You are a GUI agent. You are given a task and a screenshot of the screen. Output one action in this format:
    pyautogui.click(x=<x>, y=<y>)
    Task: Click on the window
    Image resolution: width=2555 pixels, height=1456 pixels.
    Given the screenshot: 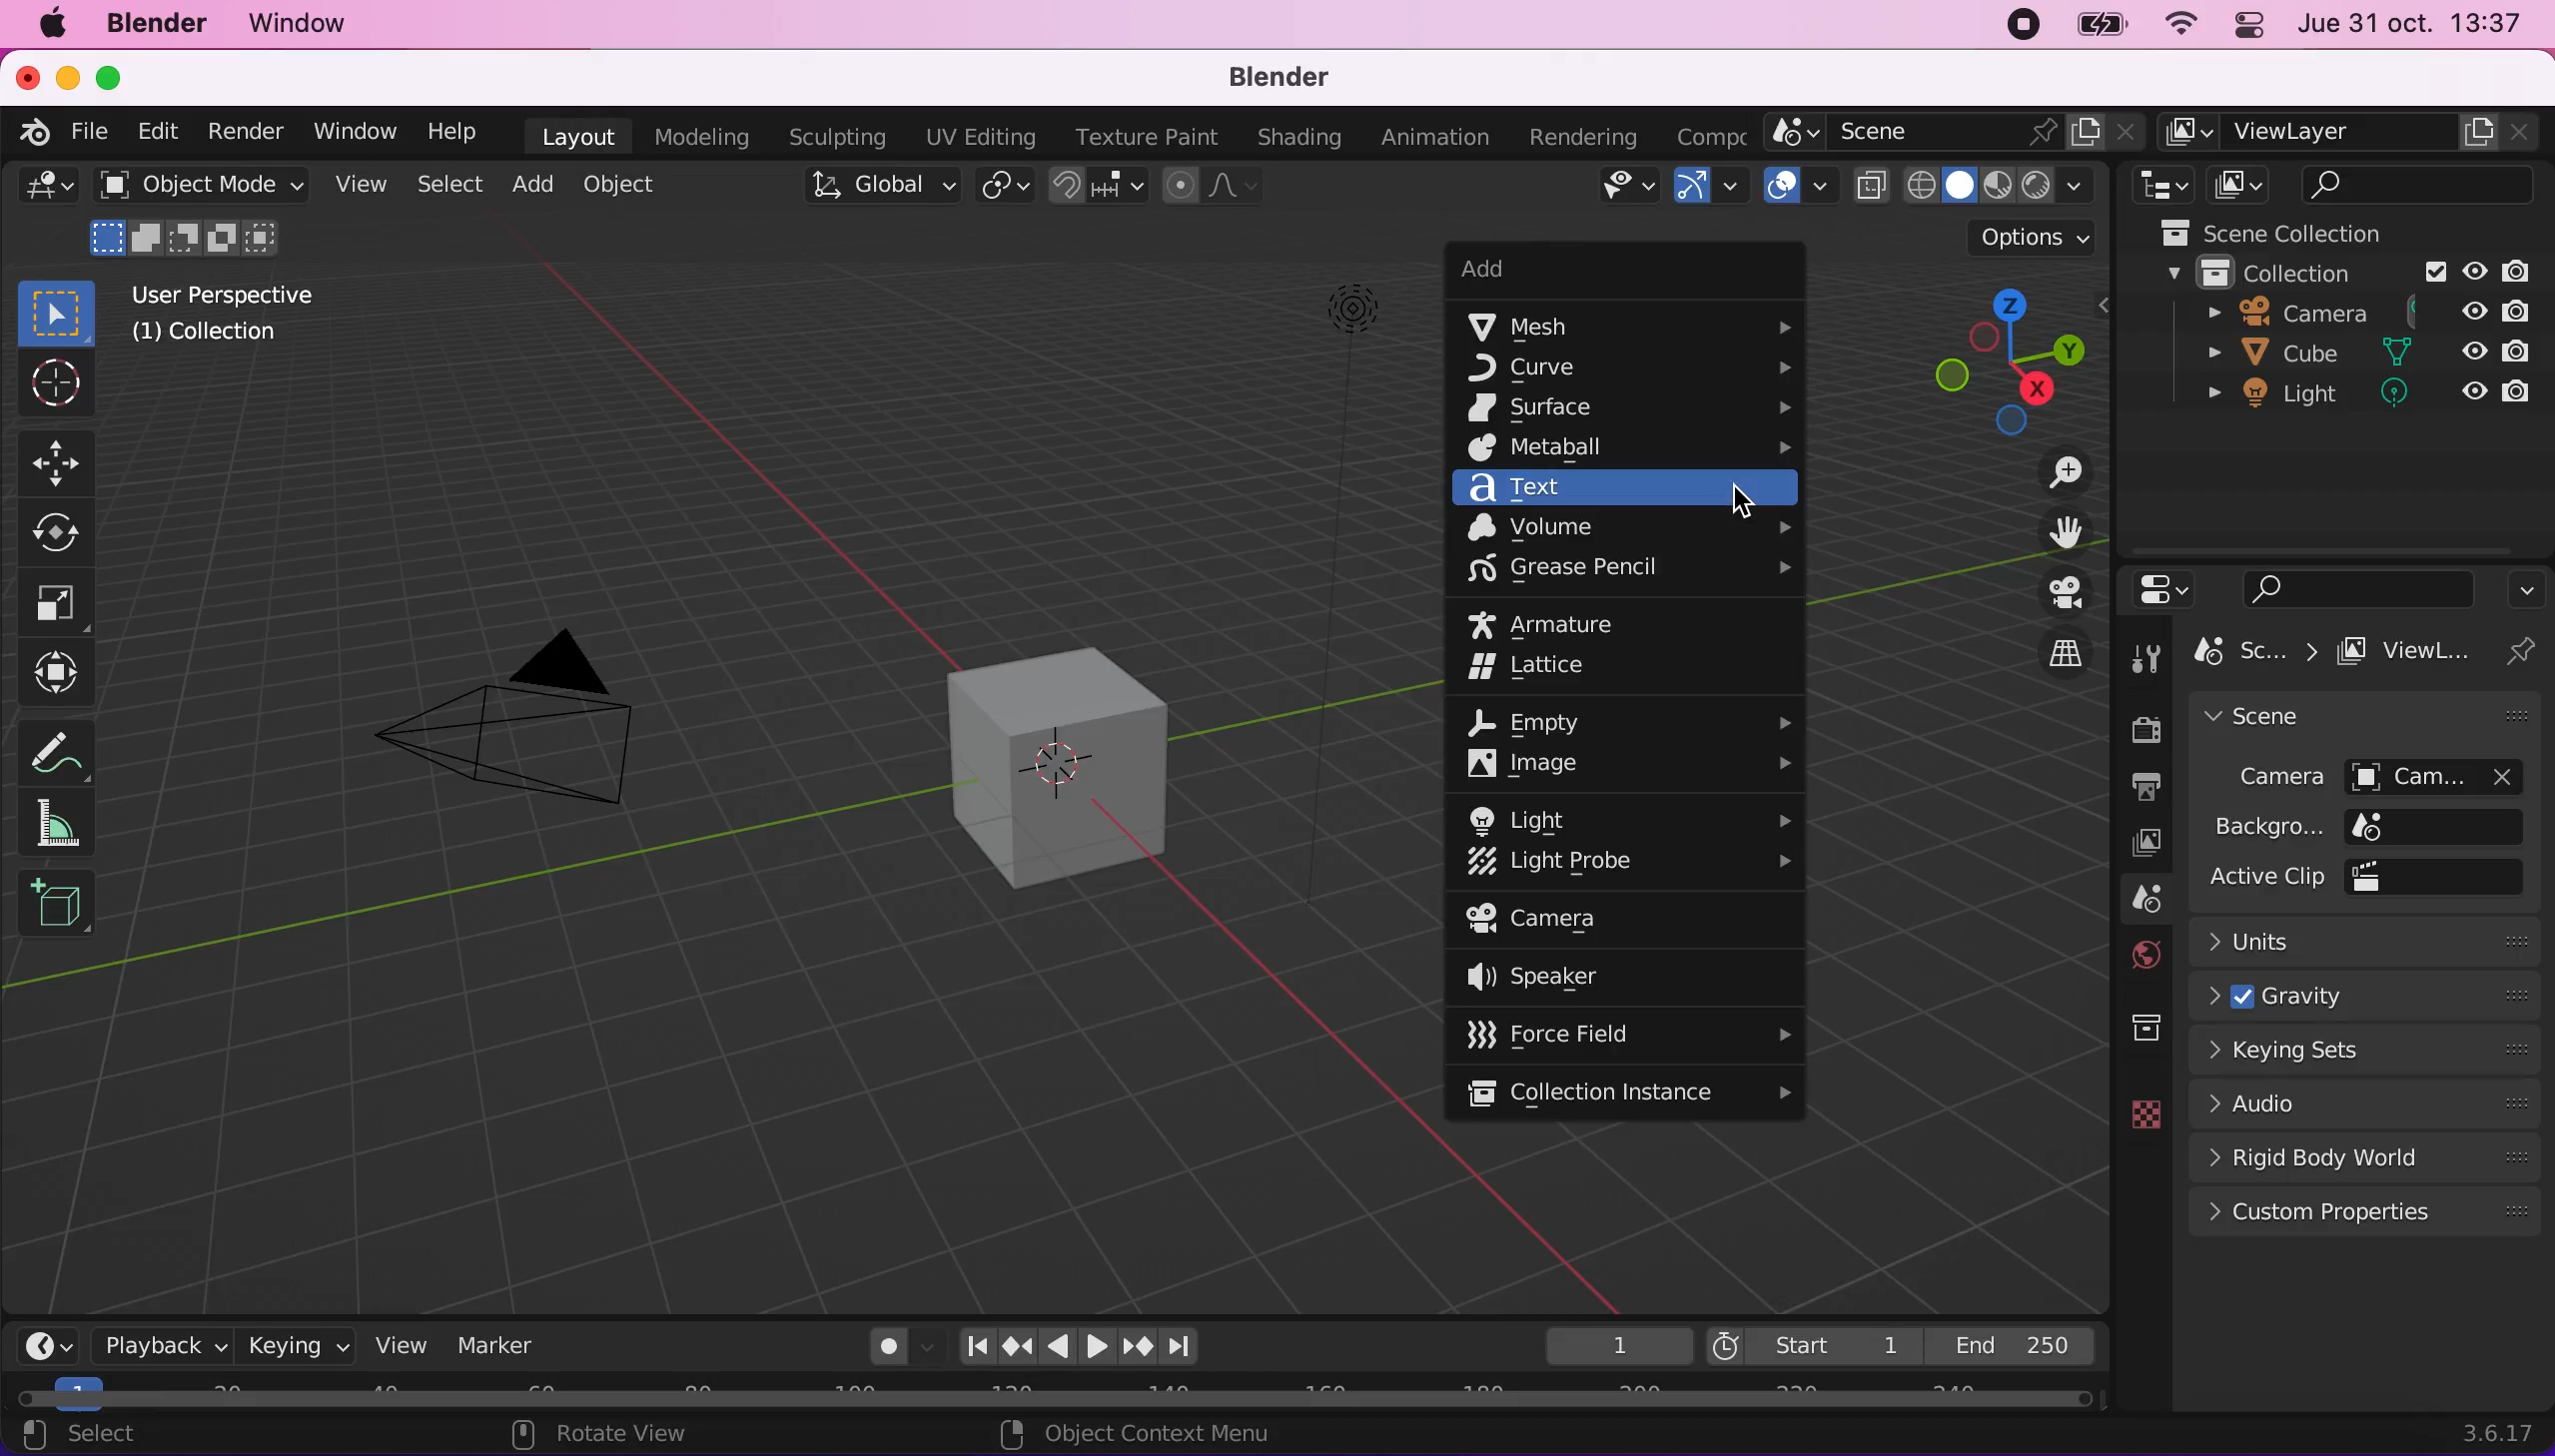 What is the action you would take?
    pyautogui.click(x=305, y=22)
    